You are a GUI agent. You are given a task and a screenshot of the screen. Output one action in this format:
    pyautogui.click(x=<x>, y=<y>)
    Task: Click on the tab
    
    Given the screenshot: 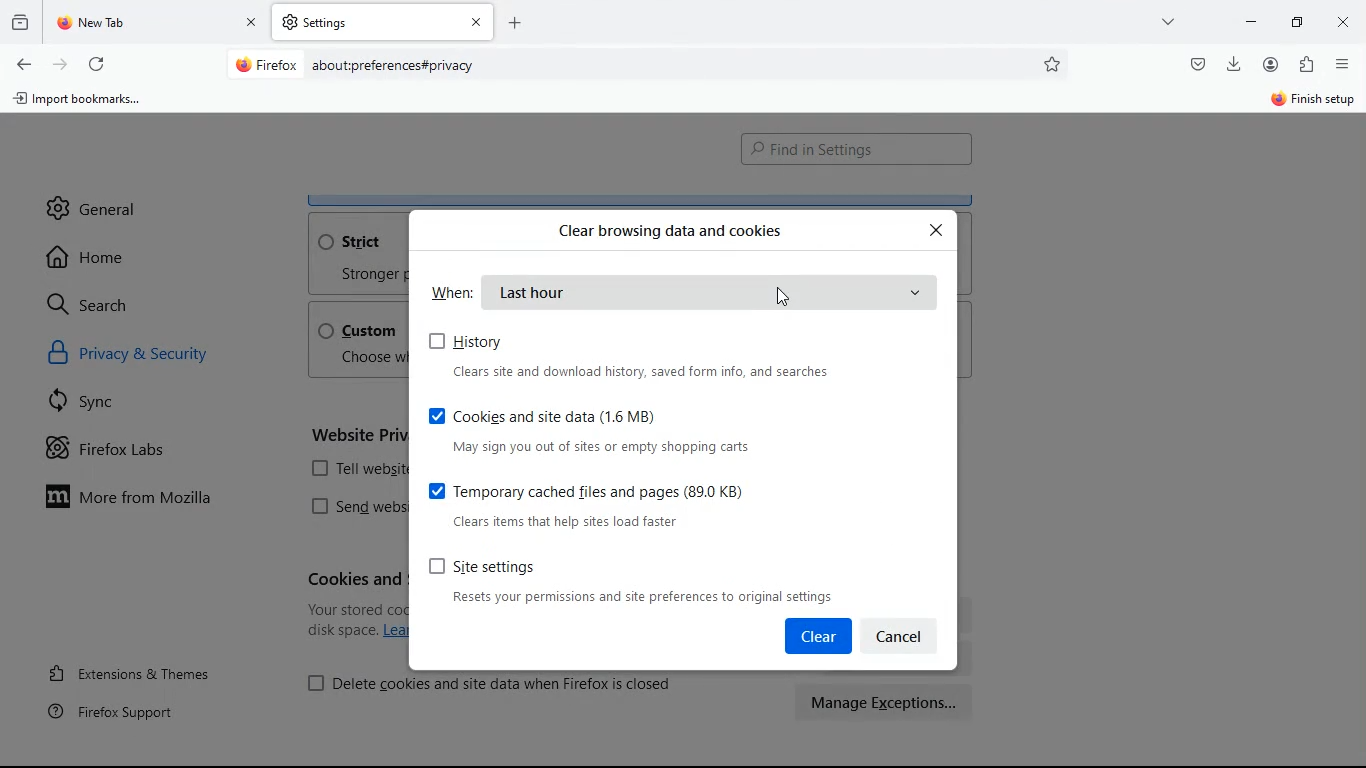 What is the action you would take?
    pyautogui.click(x=383, y=22)
    